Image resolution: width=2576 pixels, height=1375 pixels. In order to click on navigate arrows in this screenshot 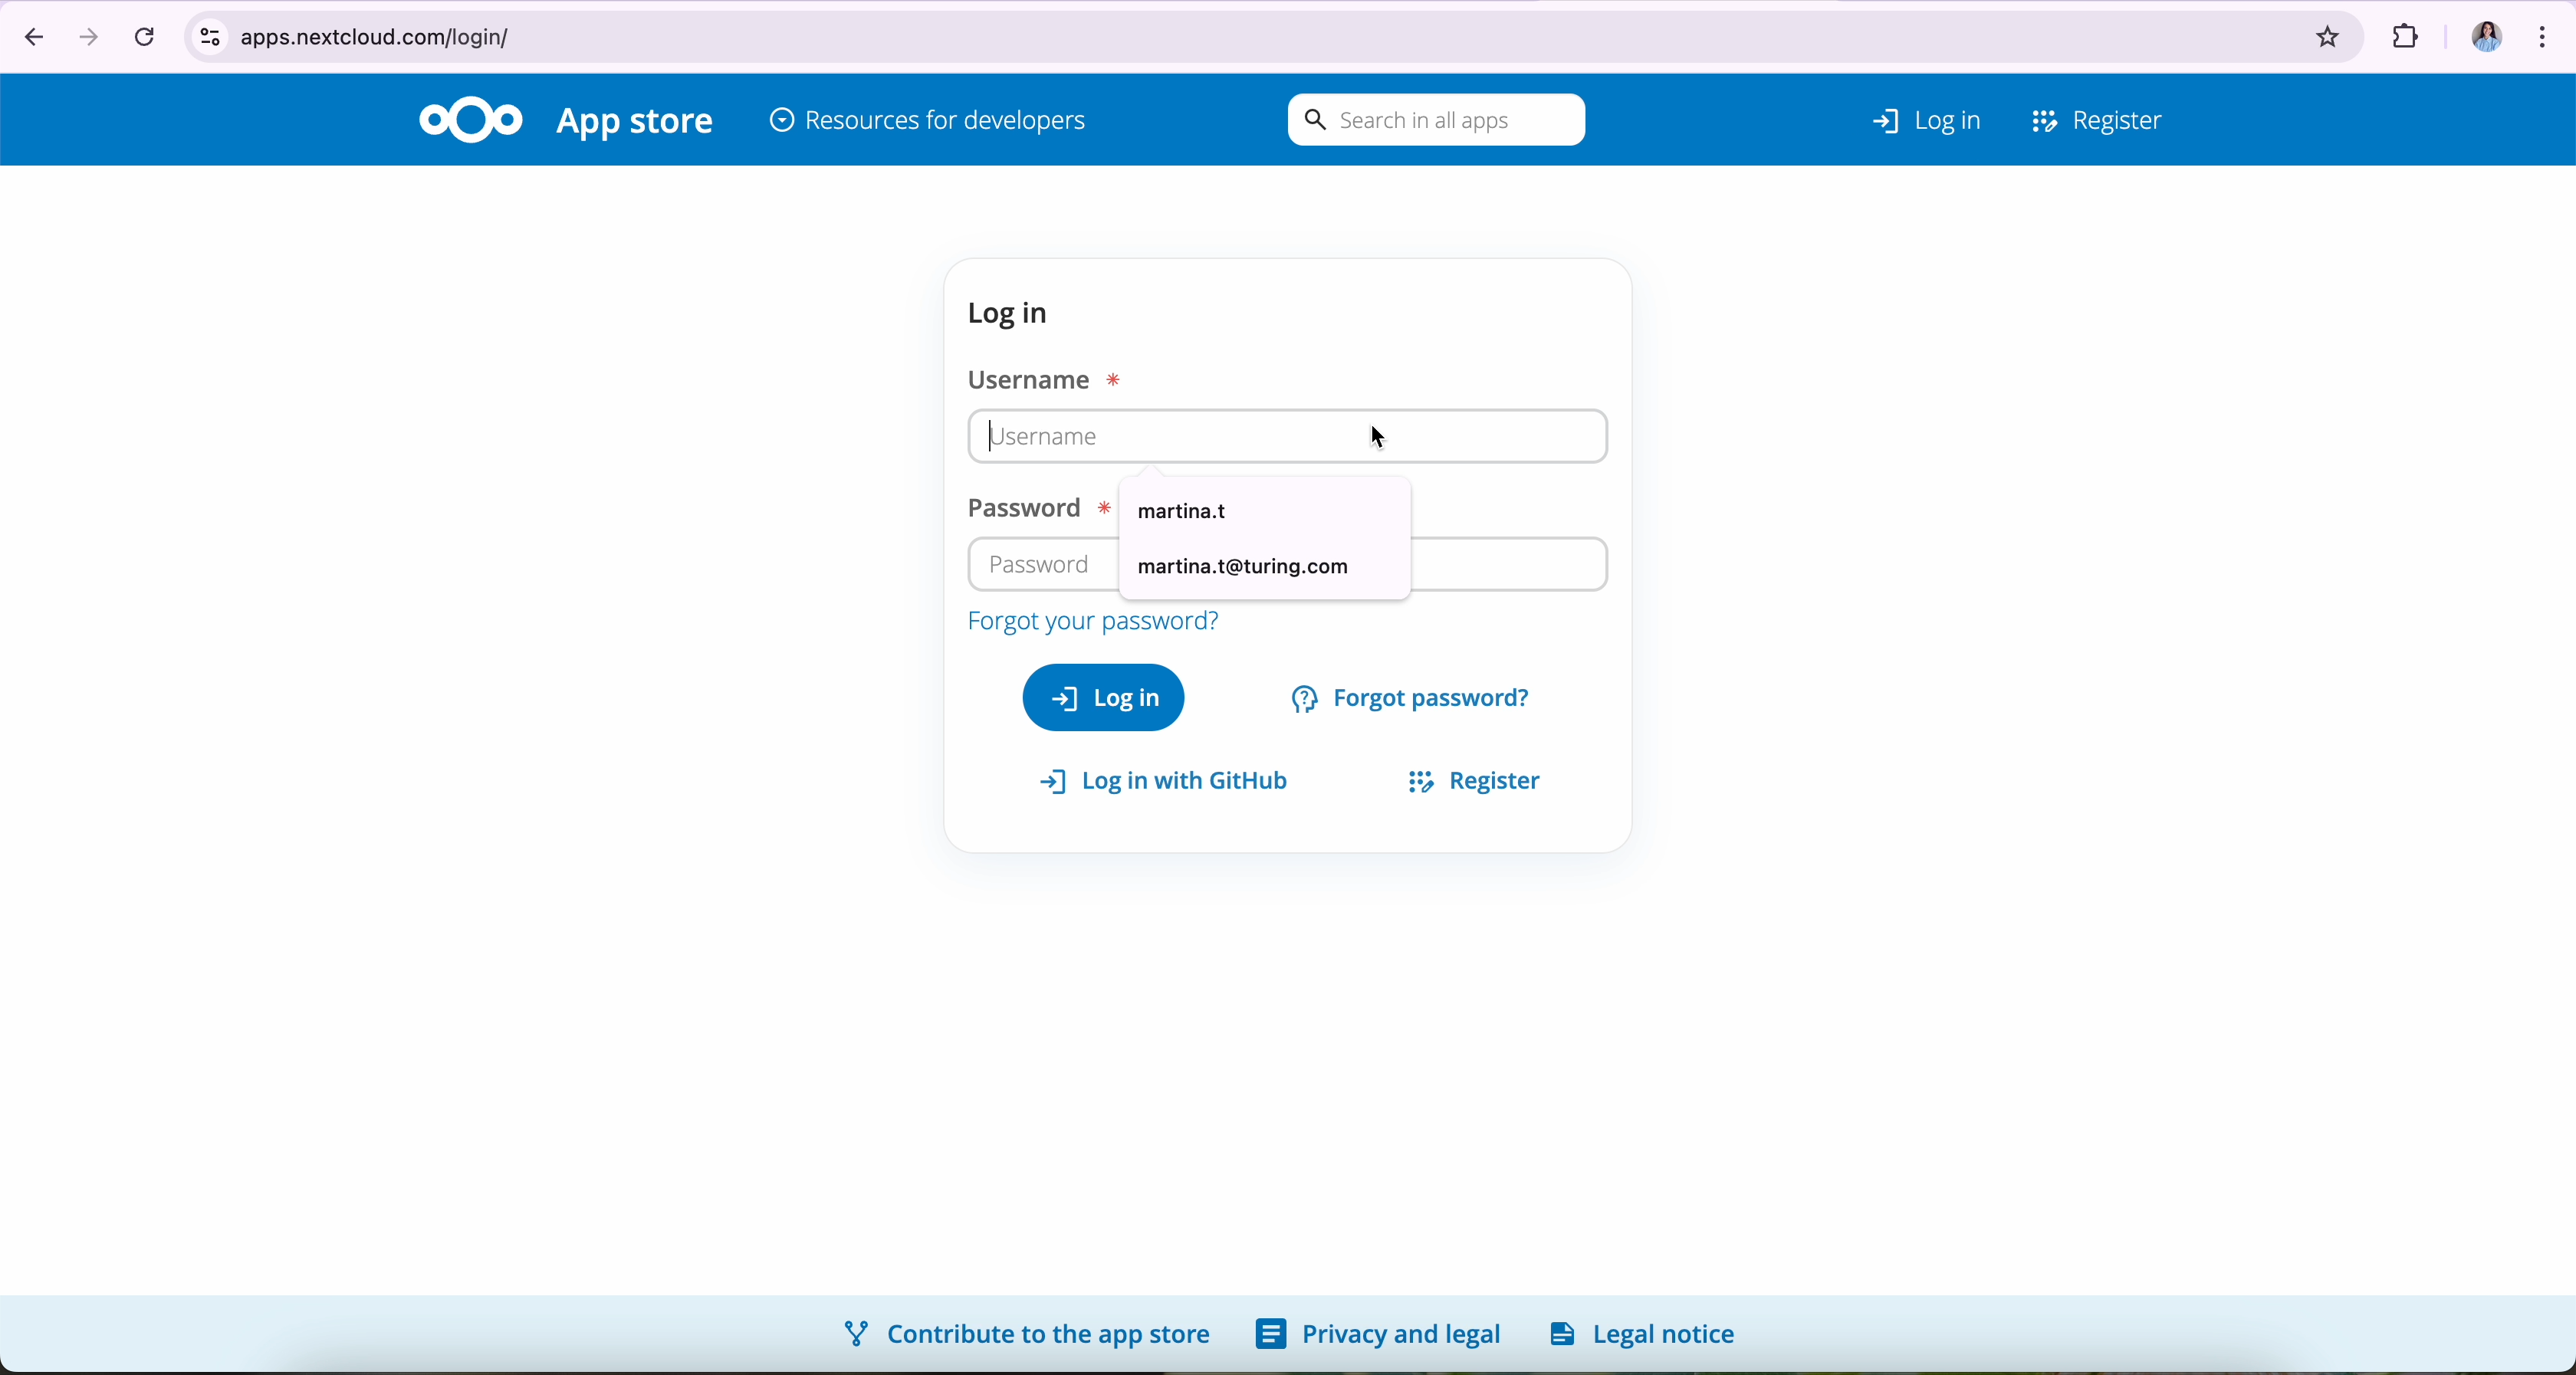, I will do `click(55, 34)`.